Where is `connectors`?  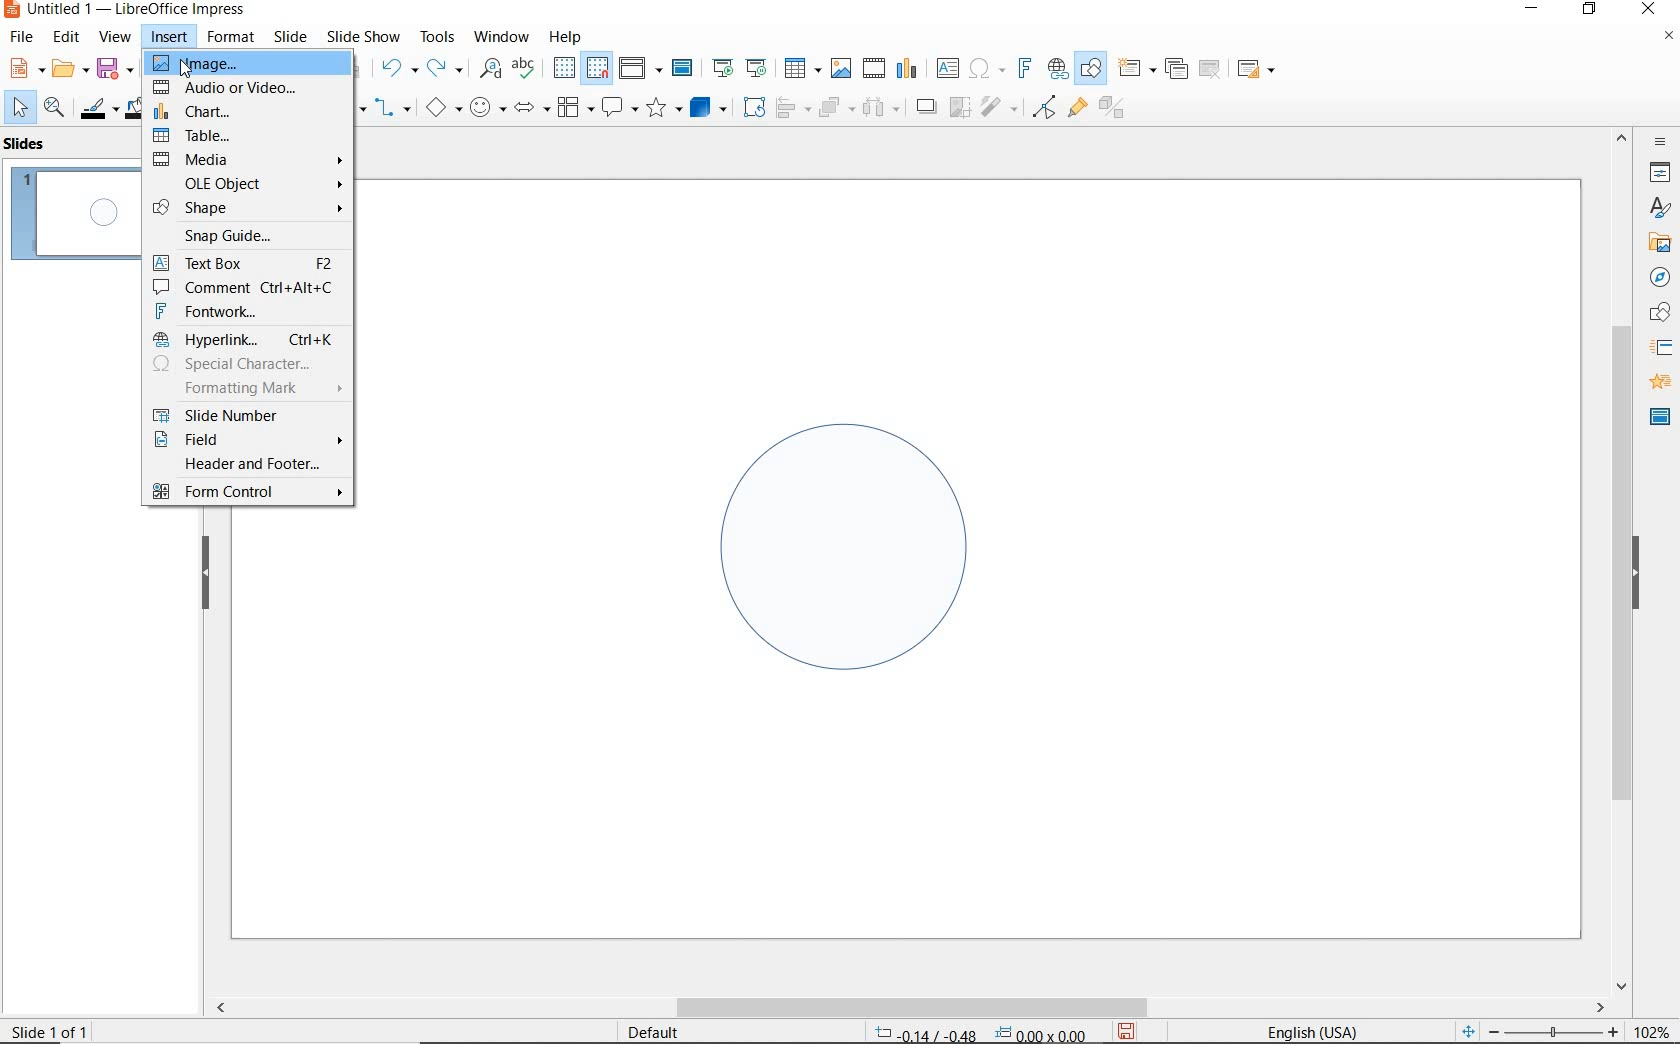 connectors is located at coordinates (393, 110).